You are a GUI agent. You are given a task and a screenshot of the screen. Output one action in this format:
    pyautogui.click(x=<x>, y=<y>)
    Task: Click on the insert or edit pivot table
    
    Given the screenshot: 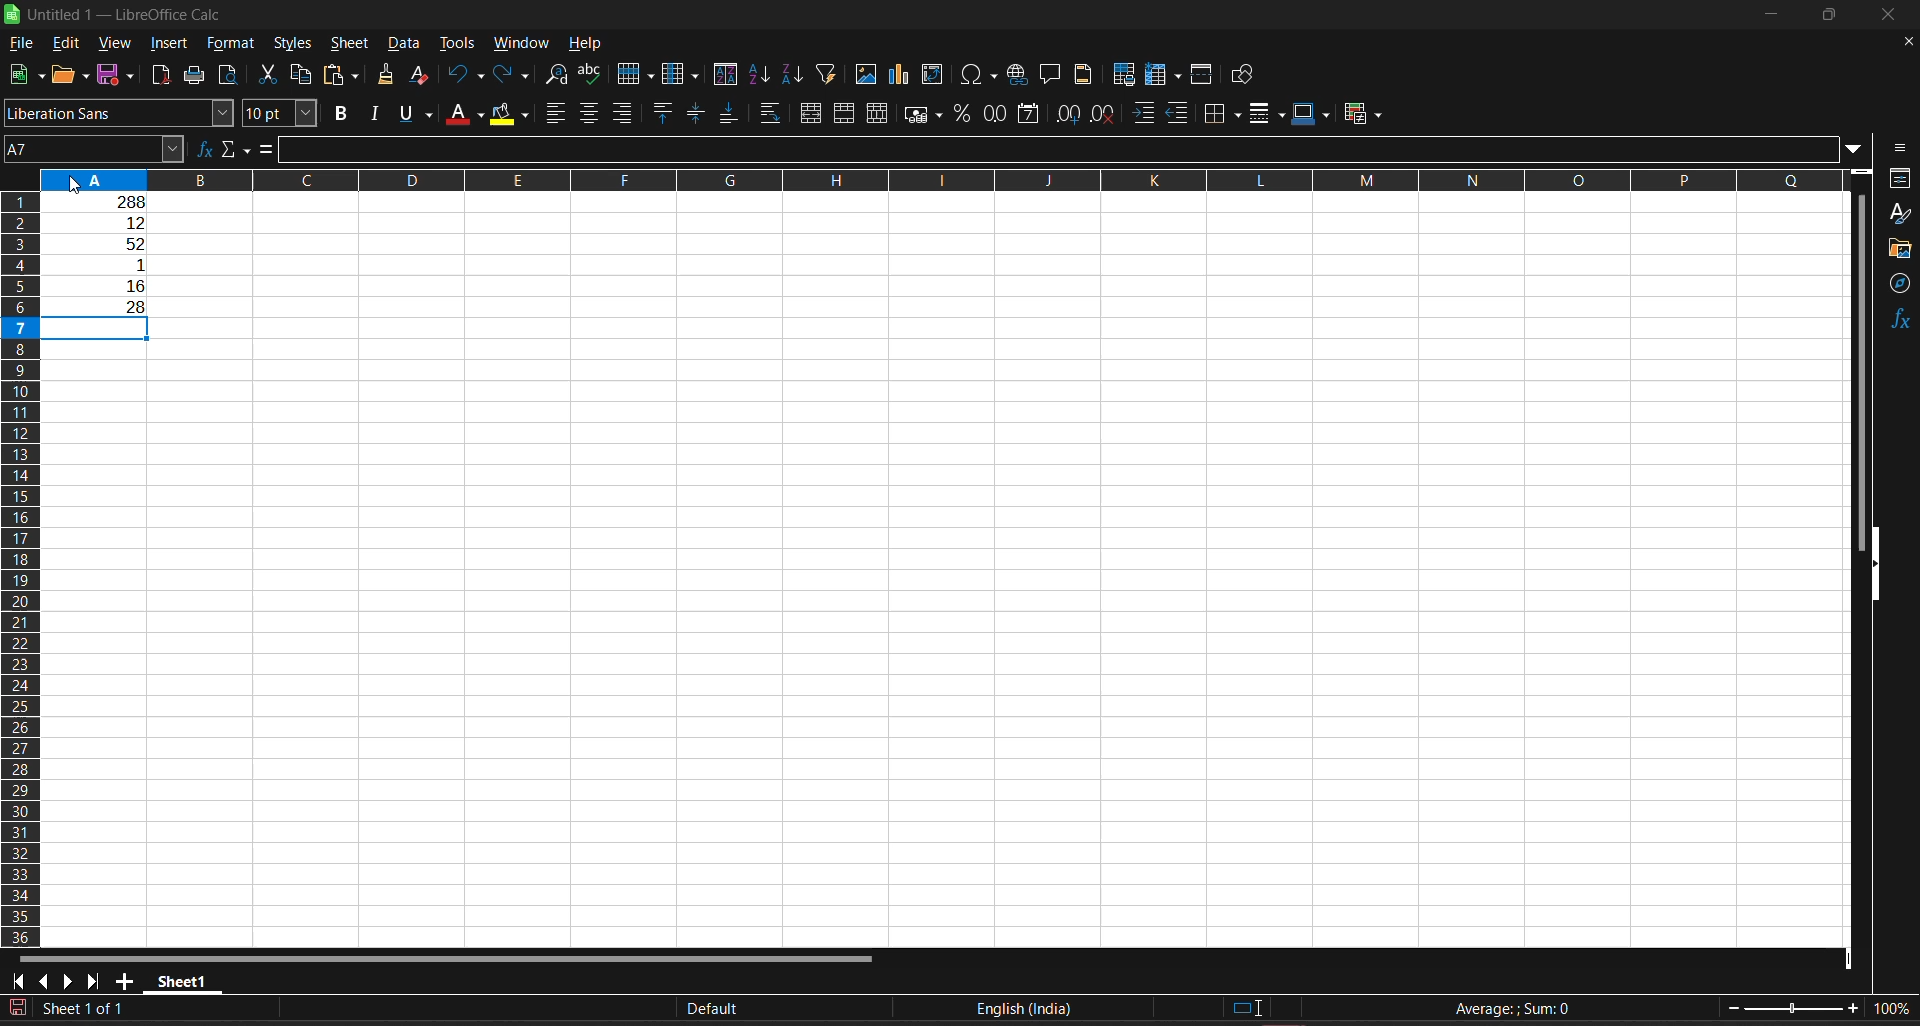 What is the action you would take?
    pyautogui.click(x=933, y=75)
    